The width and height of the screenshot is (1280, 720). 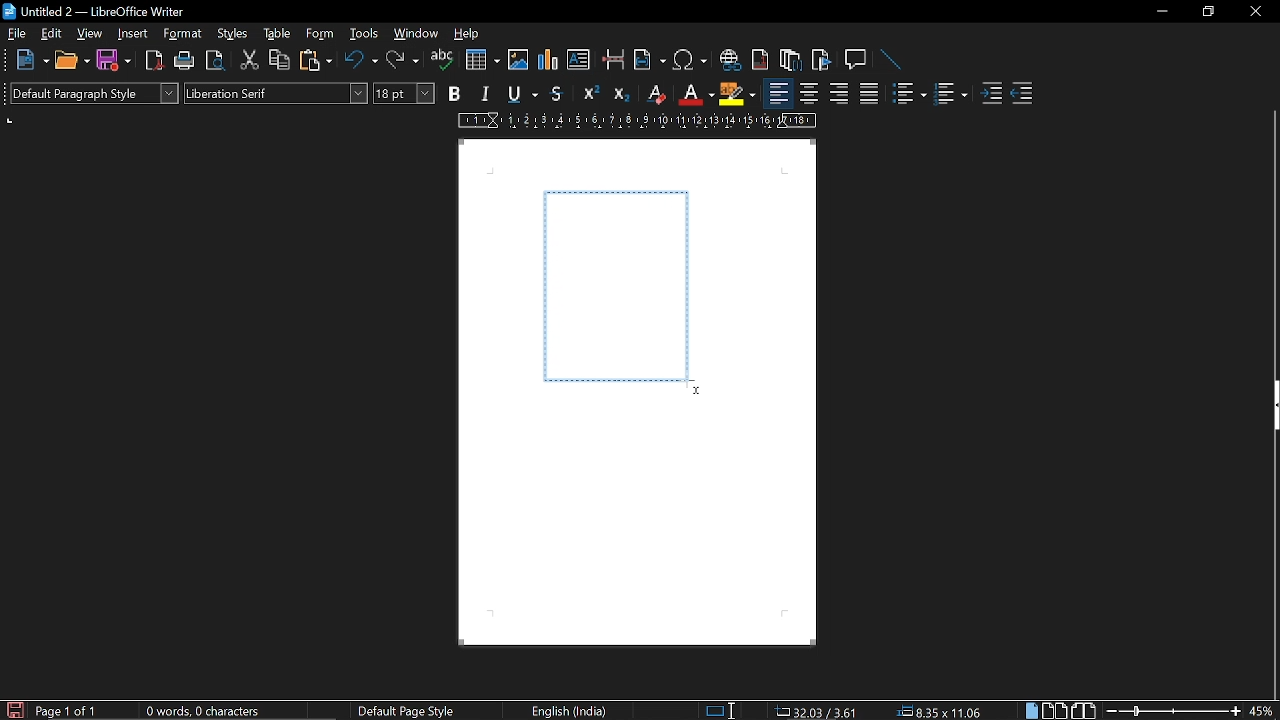 I want to click on page 1 of 1, so click(x=71, y=711).